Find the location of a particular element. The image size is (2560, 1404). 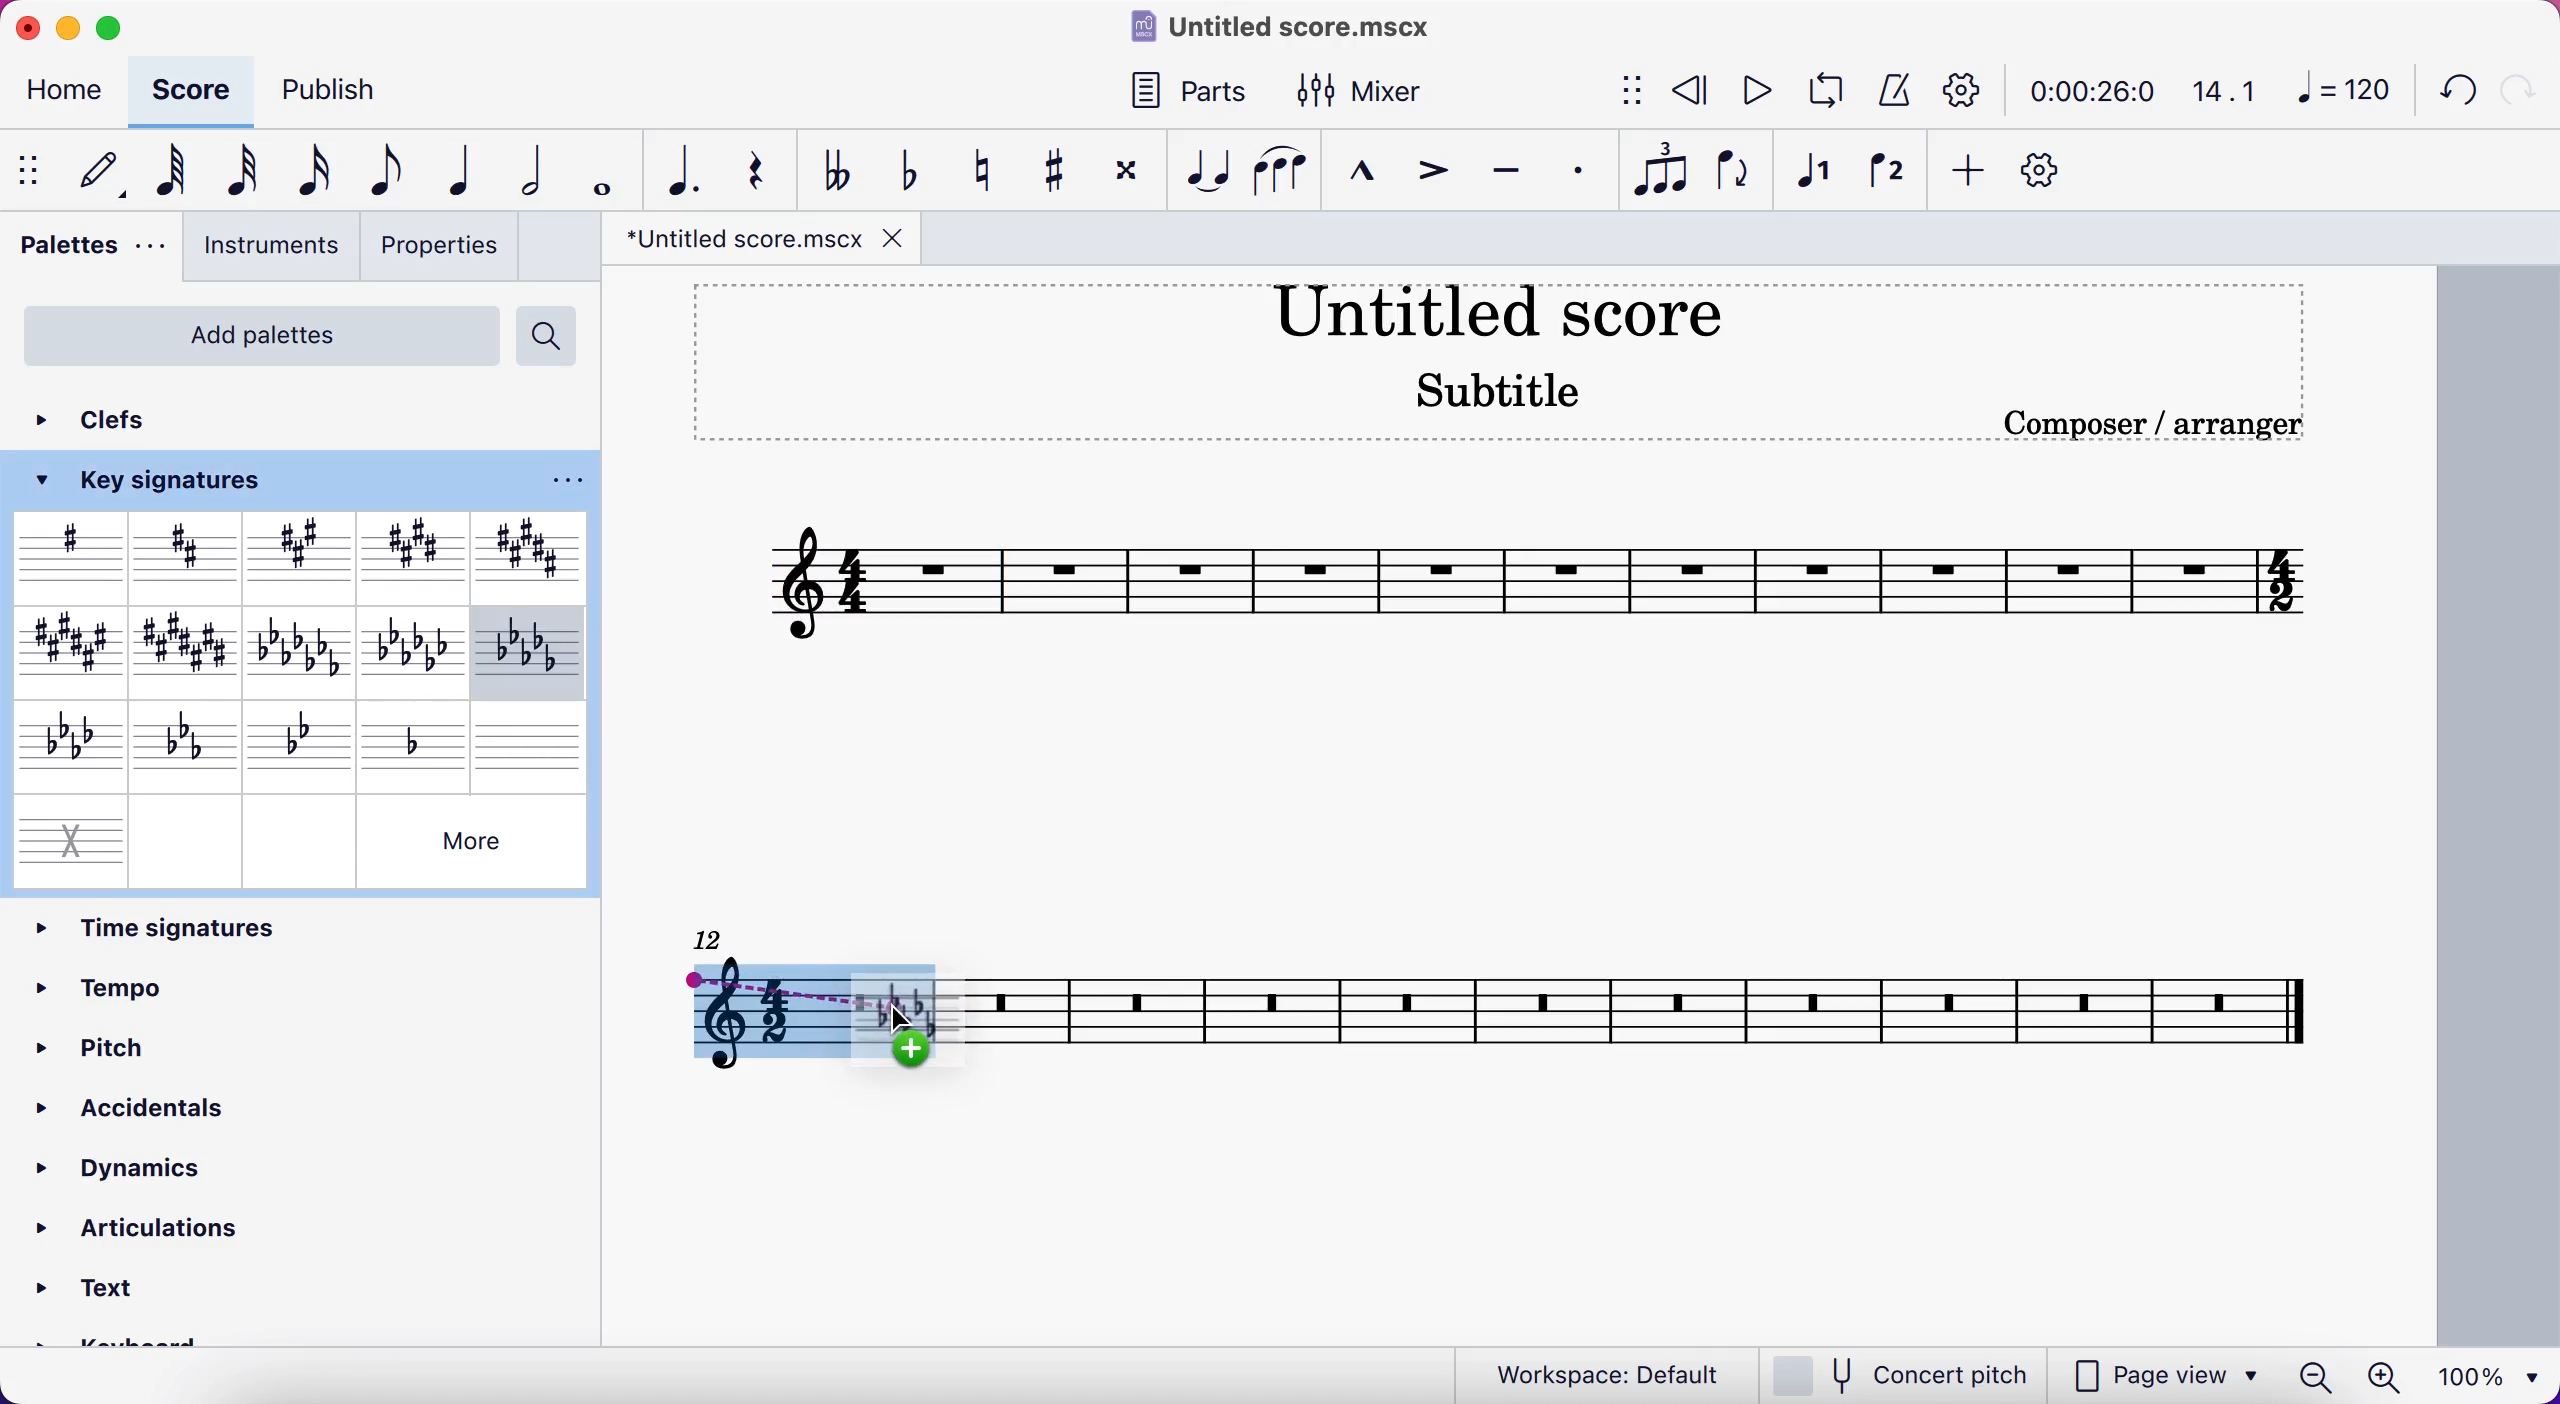

instruments is located at coordinates (270, 252).